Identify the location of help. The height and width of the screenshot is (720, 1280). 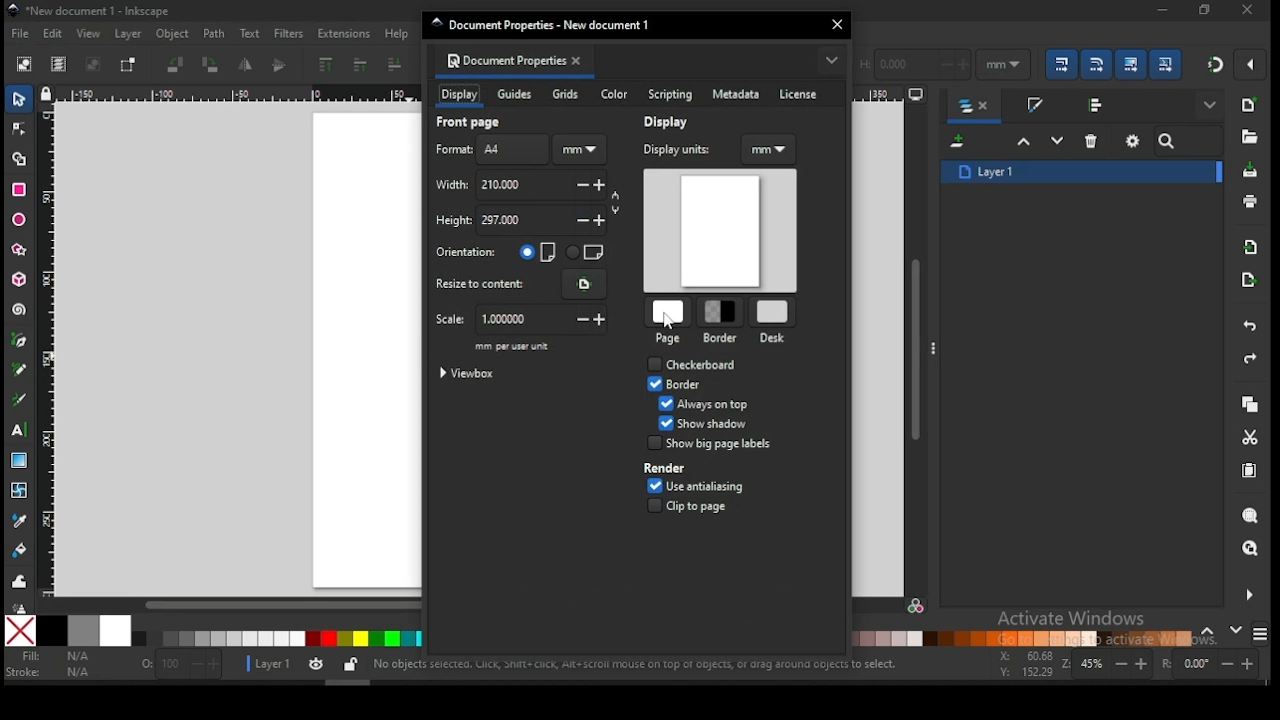
(400, 33).